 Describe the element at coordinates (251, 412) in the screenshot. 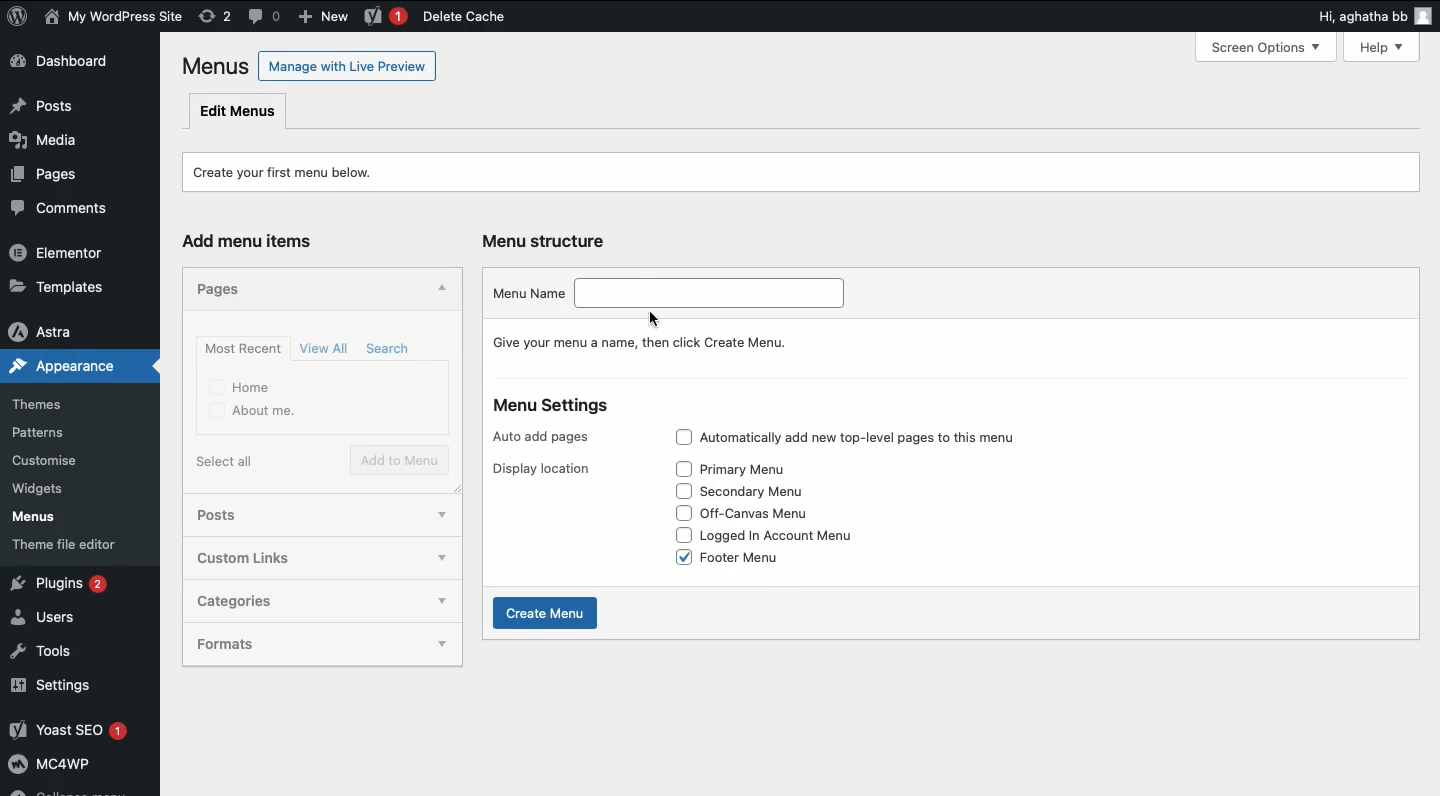

I see `About me.` at that location.